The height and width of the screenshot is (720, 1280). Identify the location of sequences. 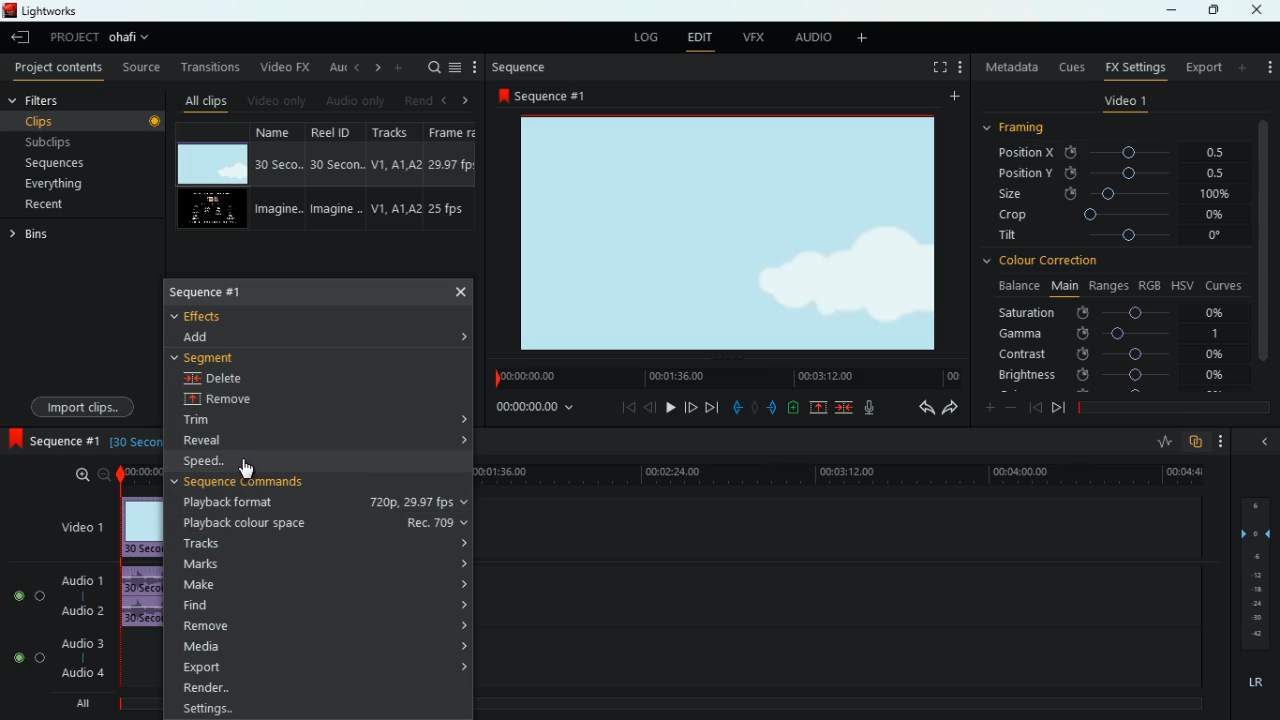
(66, 165).